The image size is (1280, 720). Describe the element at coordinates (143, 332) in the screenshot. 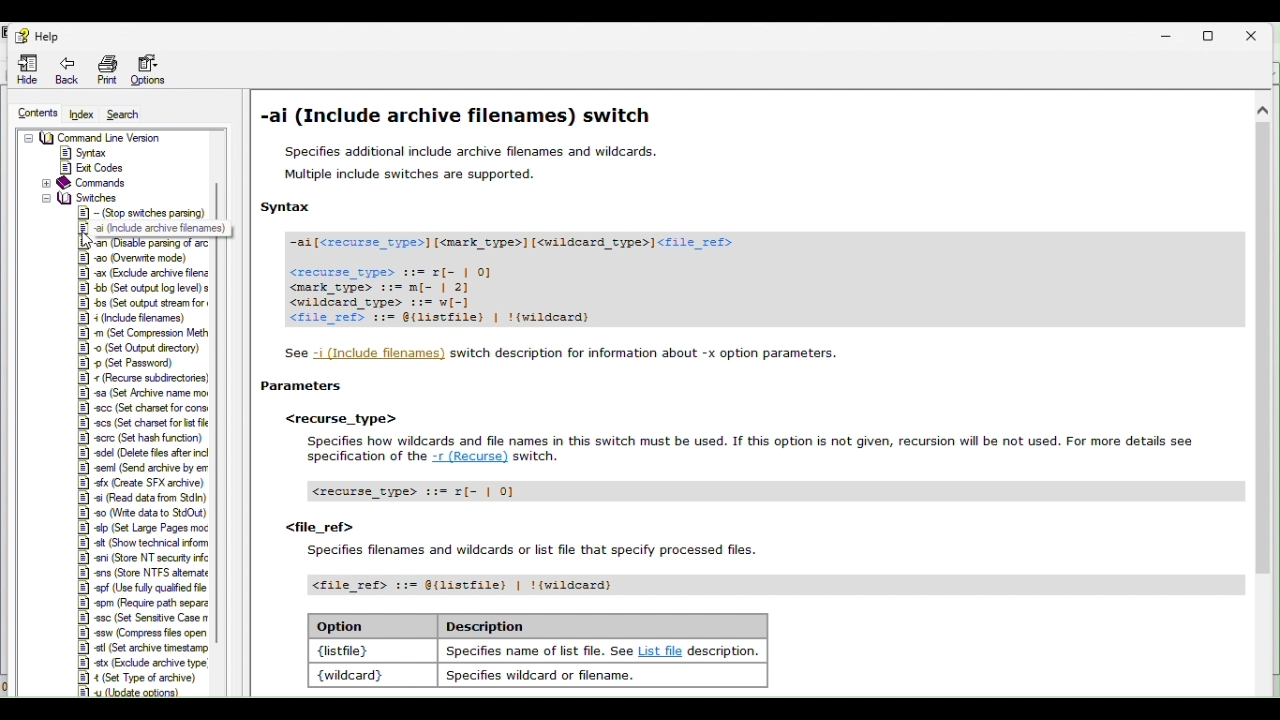

I see `Set compression` at that location.